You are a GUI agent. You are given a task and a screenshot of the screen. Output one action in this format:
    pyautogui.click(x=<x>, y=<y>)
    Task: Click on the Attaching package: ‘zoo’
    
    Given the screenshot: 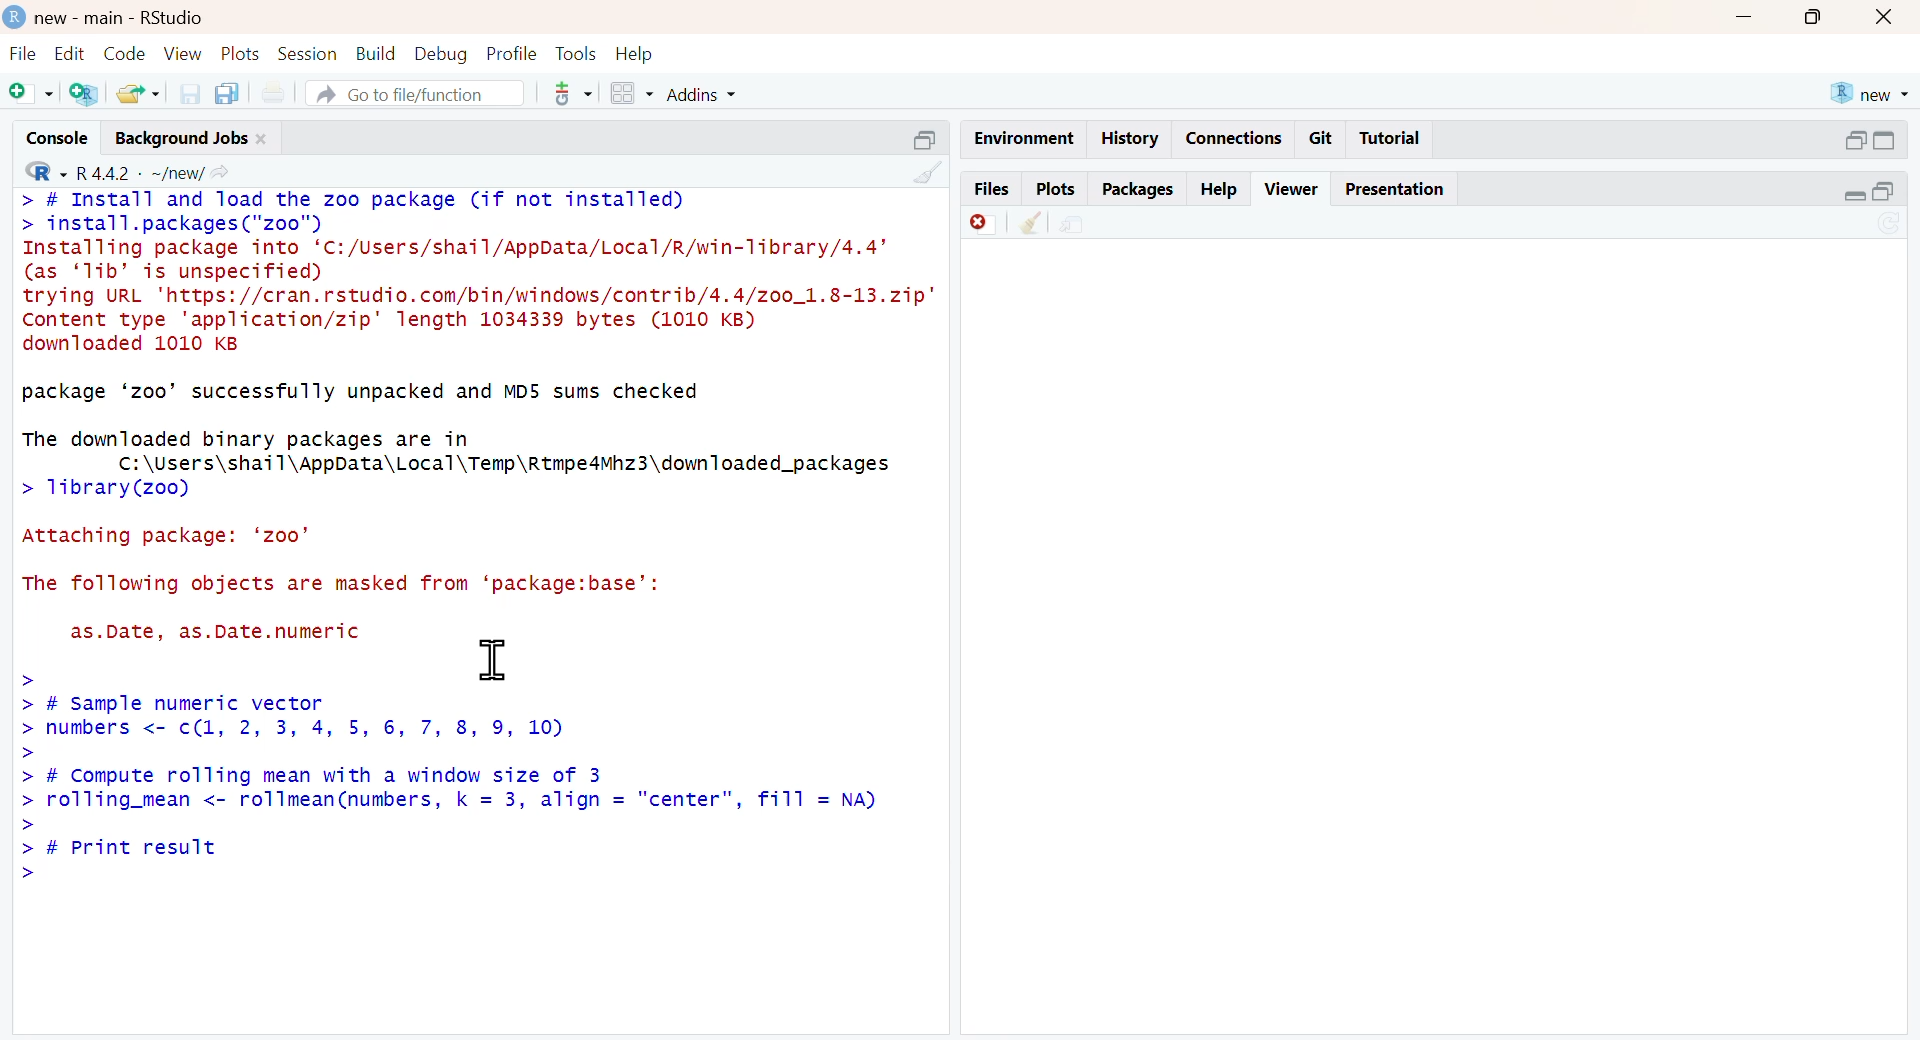 What is the action you would take?
    pyautogui.click(x=166, y=536)
    